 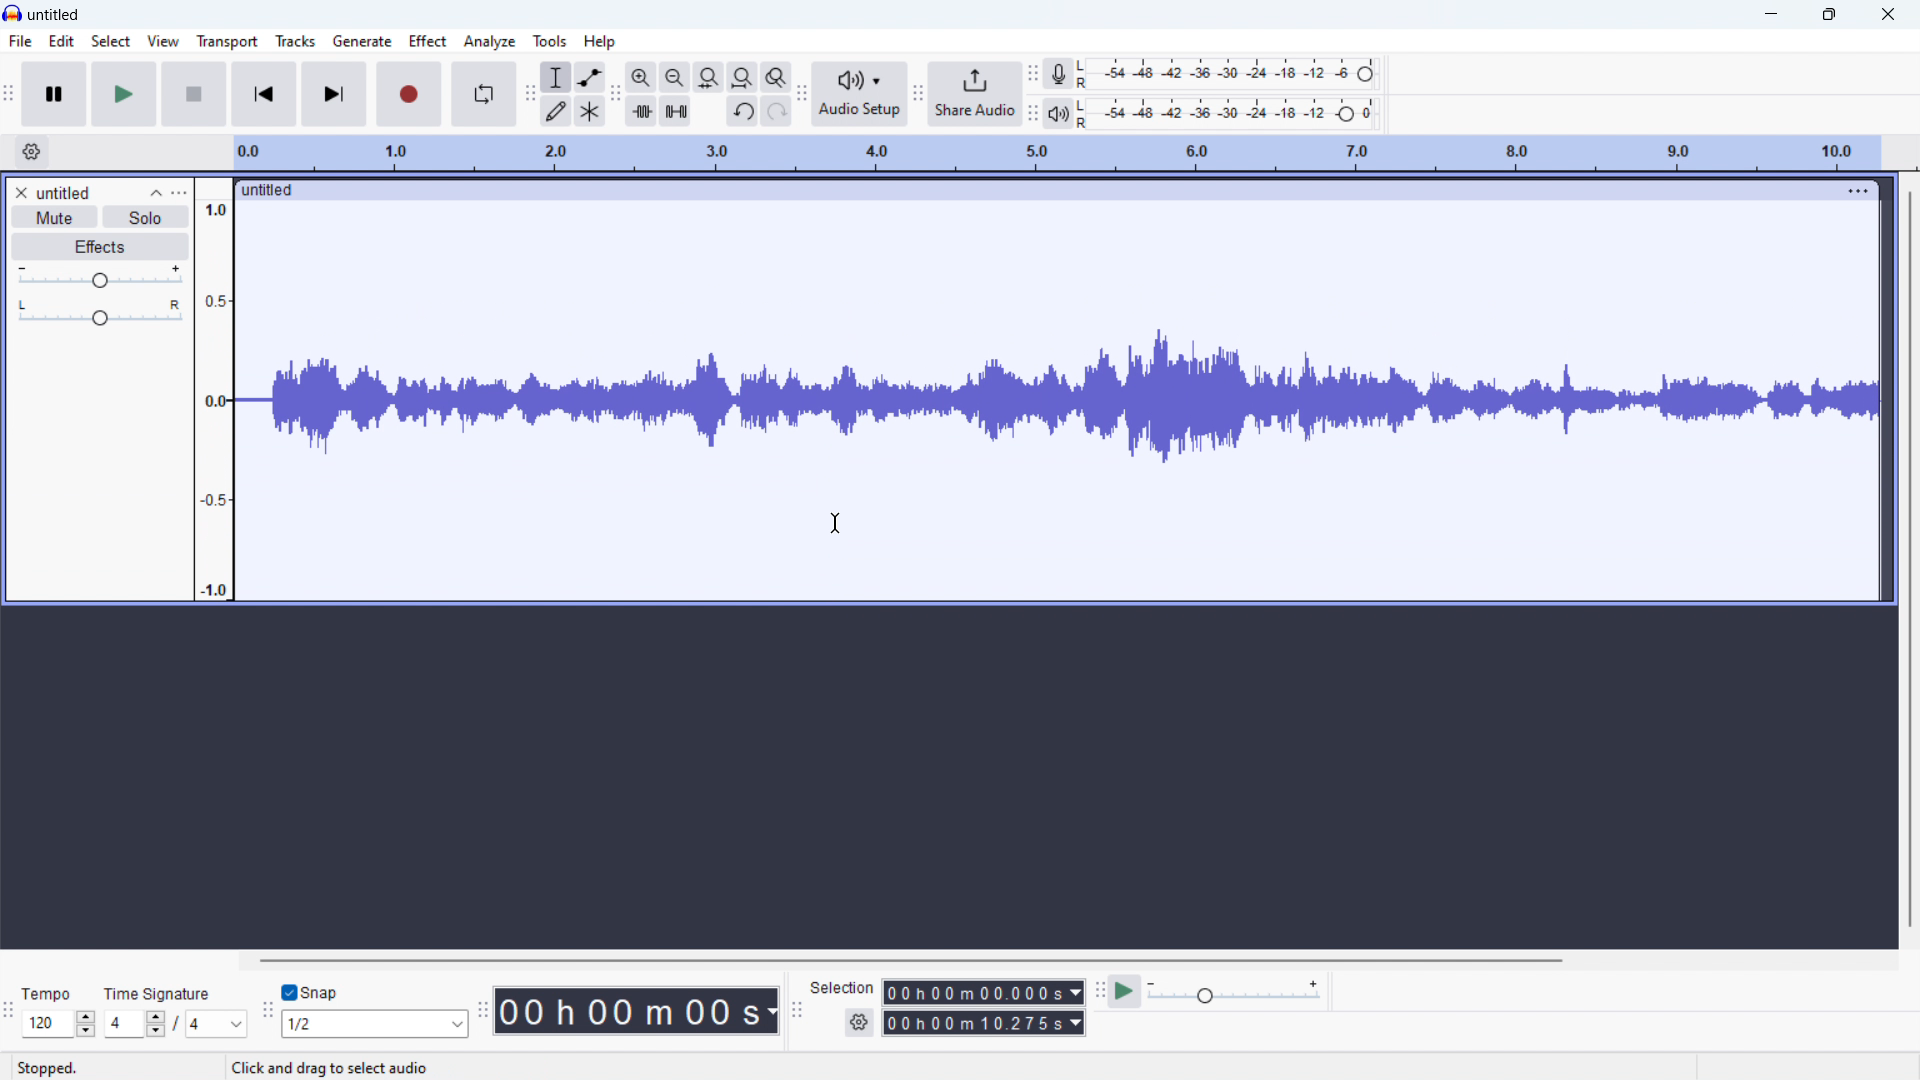 I want to click on Edit, so click(x=61, y=40).